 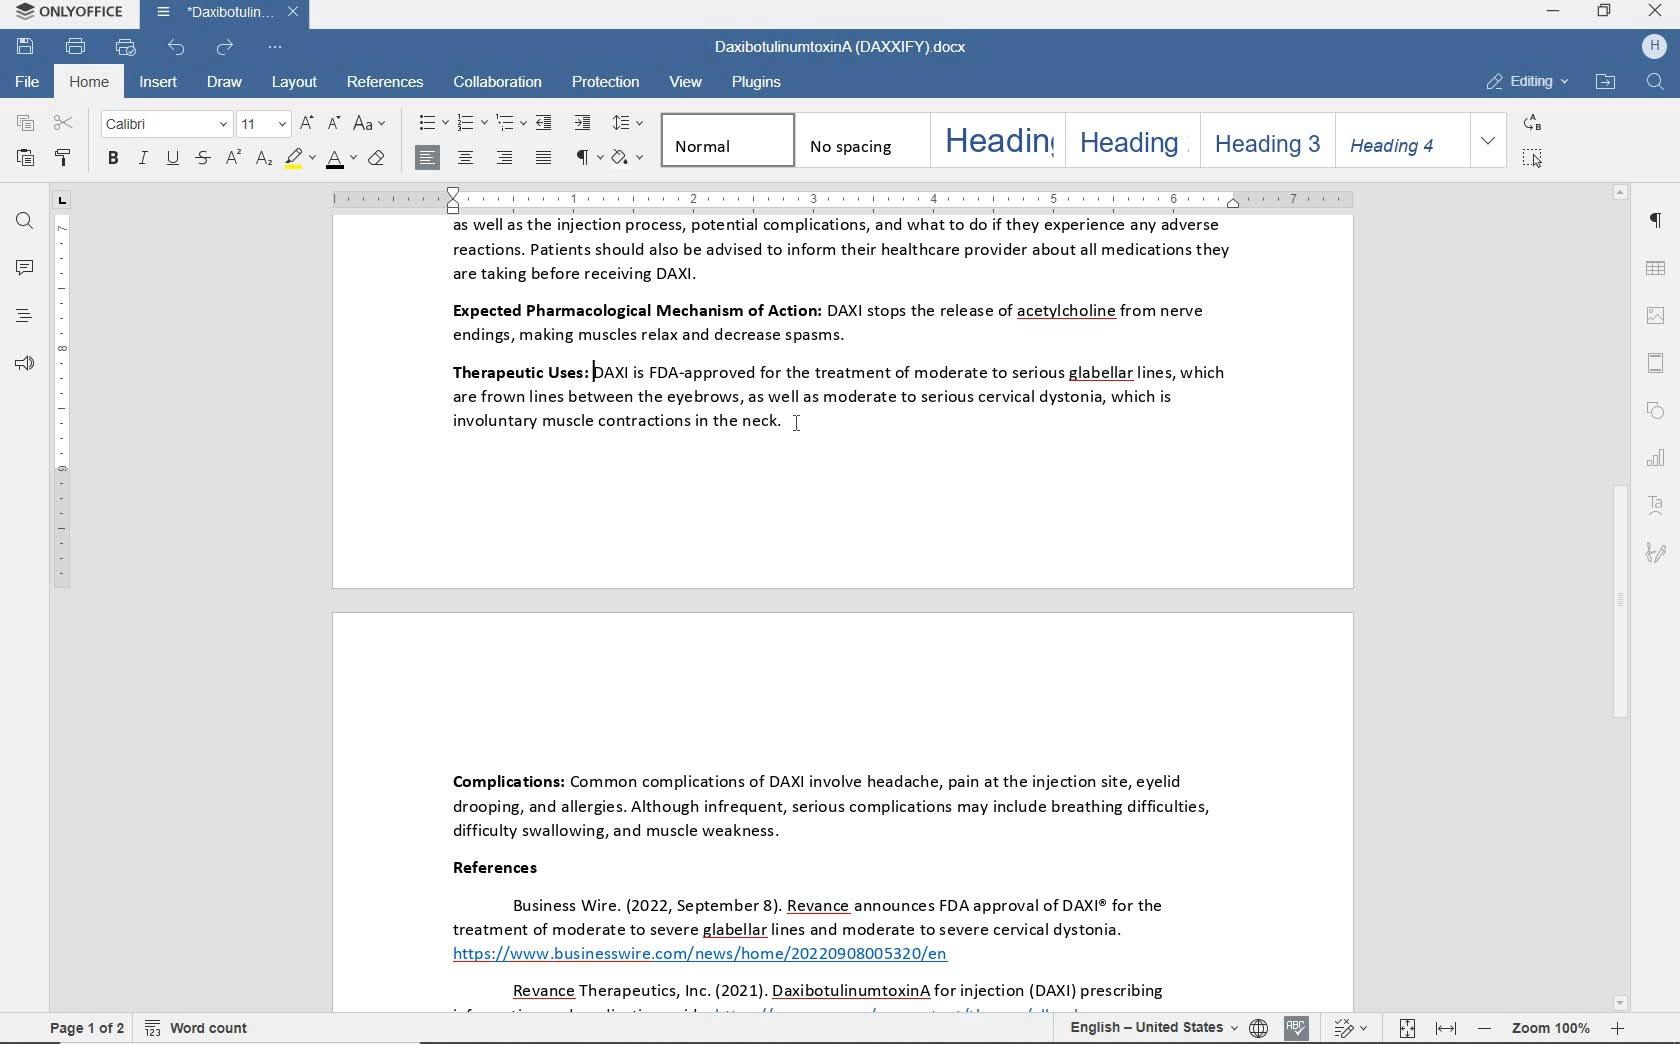 I want to click on strikethrough, so click(x=201, y=160).